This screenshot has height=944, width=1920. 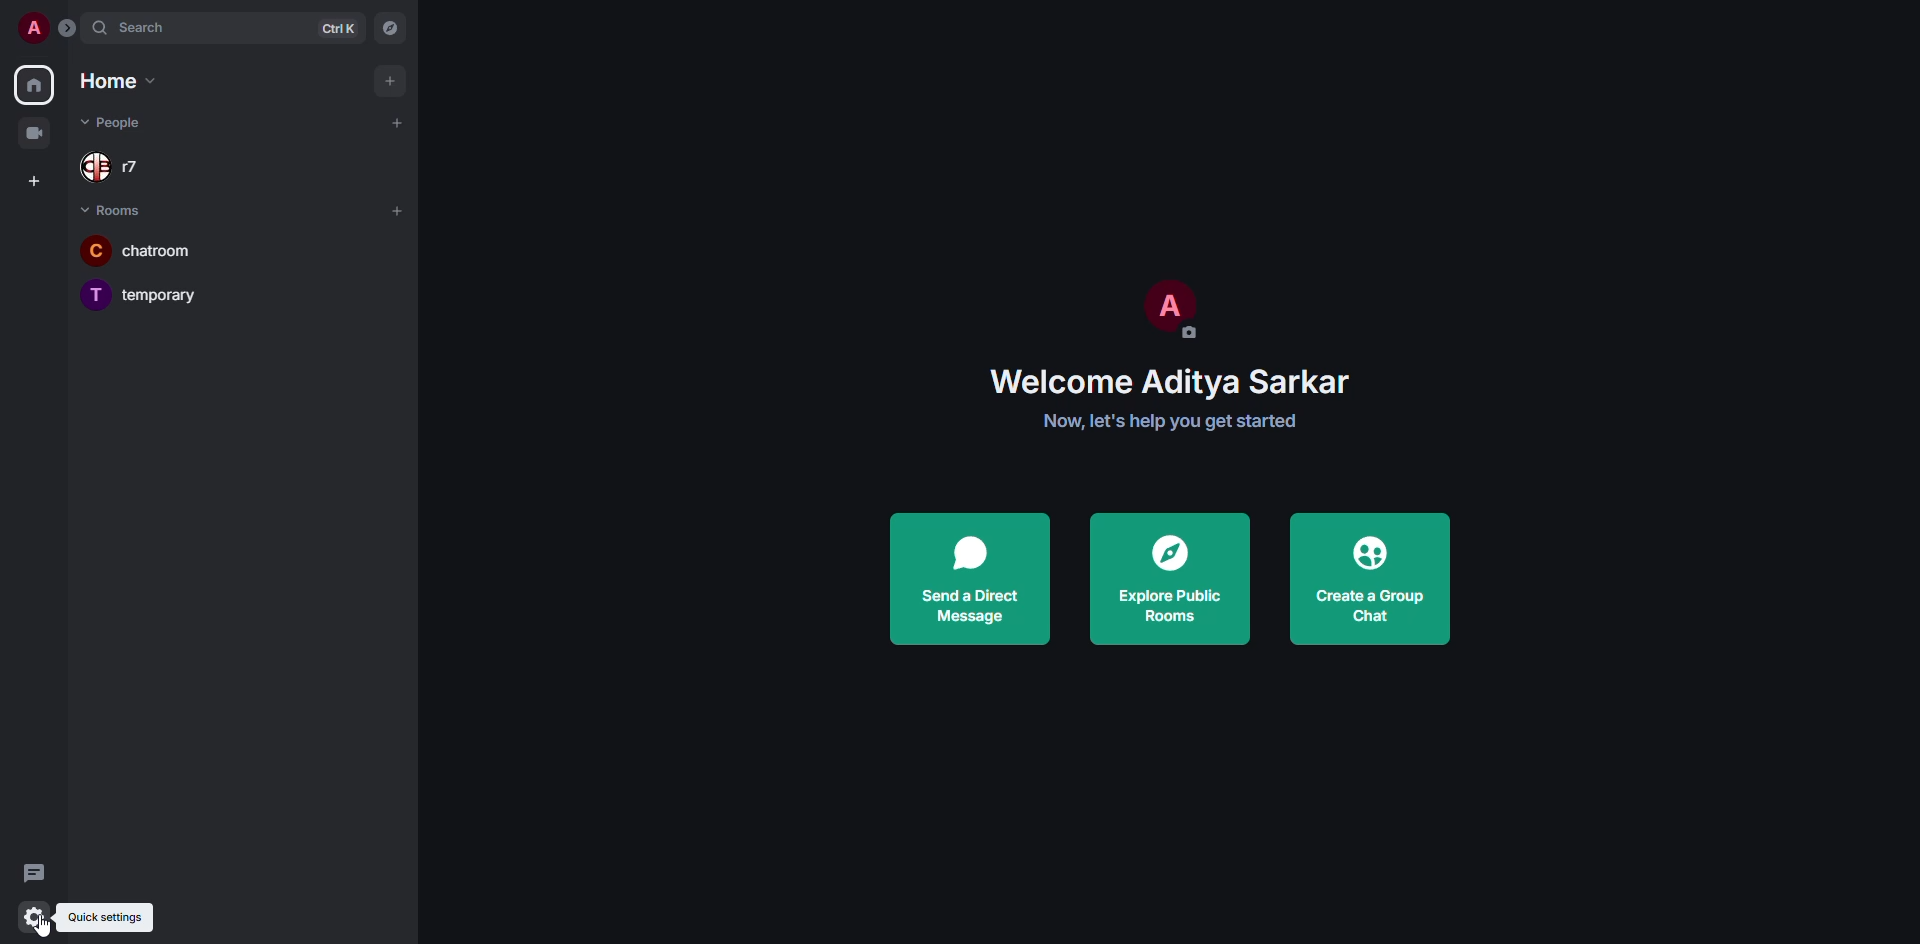 What do you see at coordinates (397, 210) in the screenshot?
I see `add` at bounding box center [397, 210].